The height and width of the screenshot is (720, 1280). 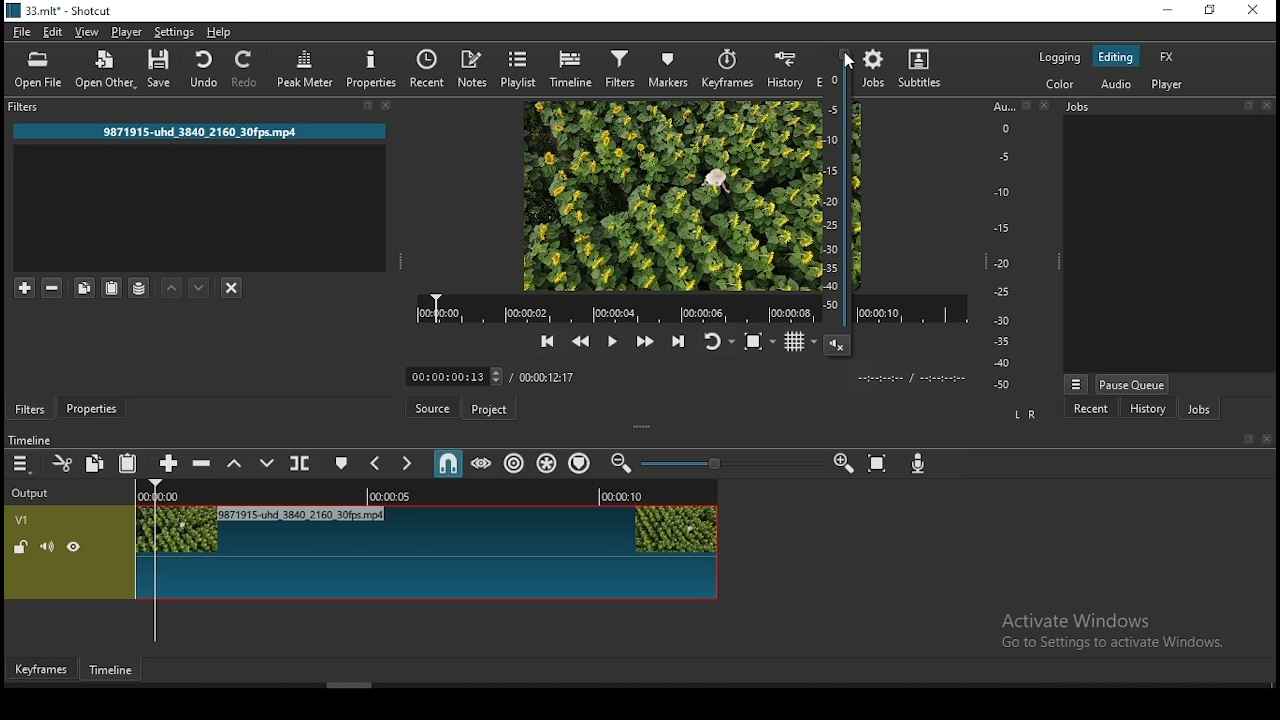 I want to click on project, so click(x=492, y=410).